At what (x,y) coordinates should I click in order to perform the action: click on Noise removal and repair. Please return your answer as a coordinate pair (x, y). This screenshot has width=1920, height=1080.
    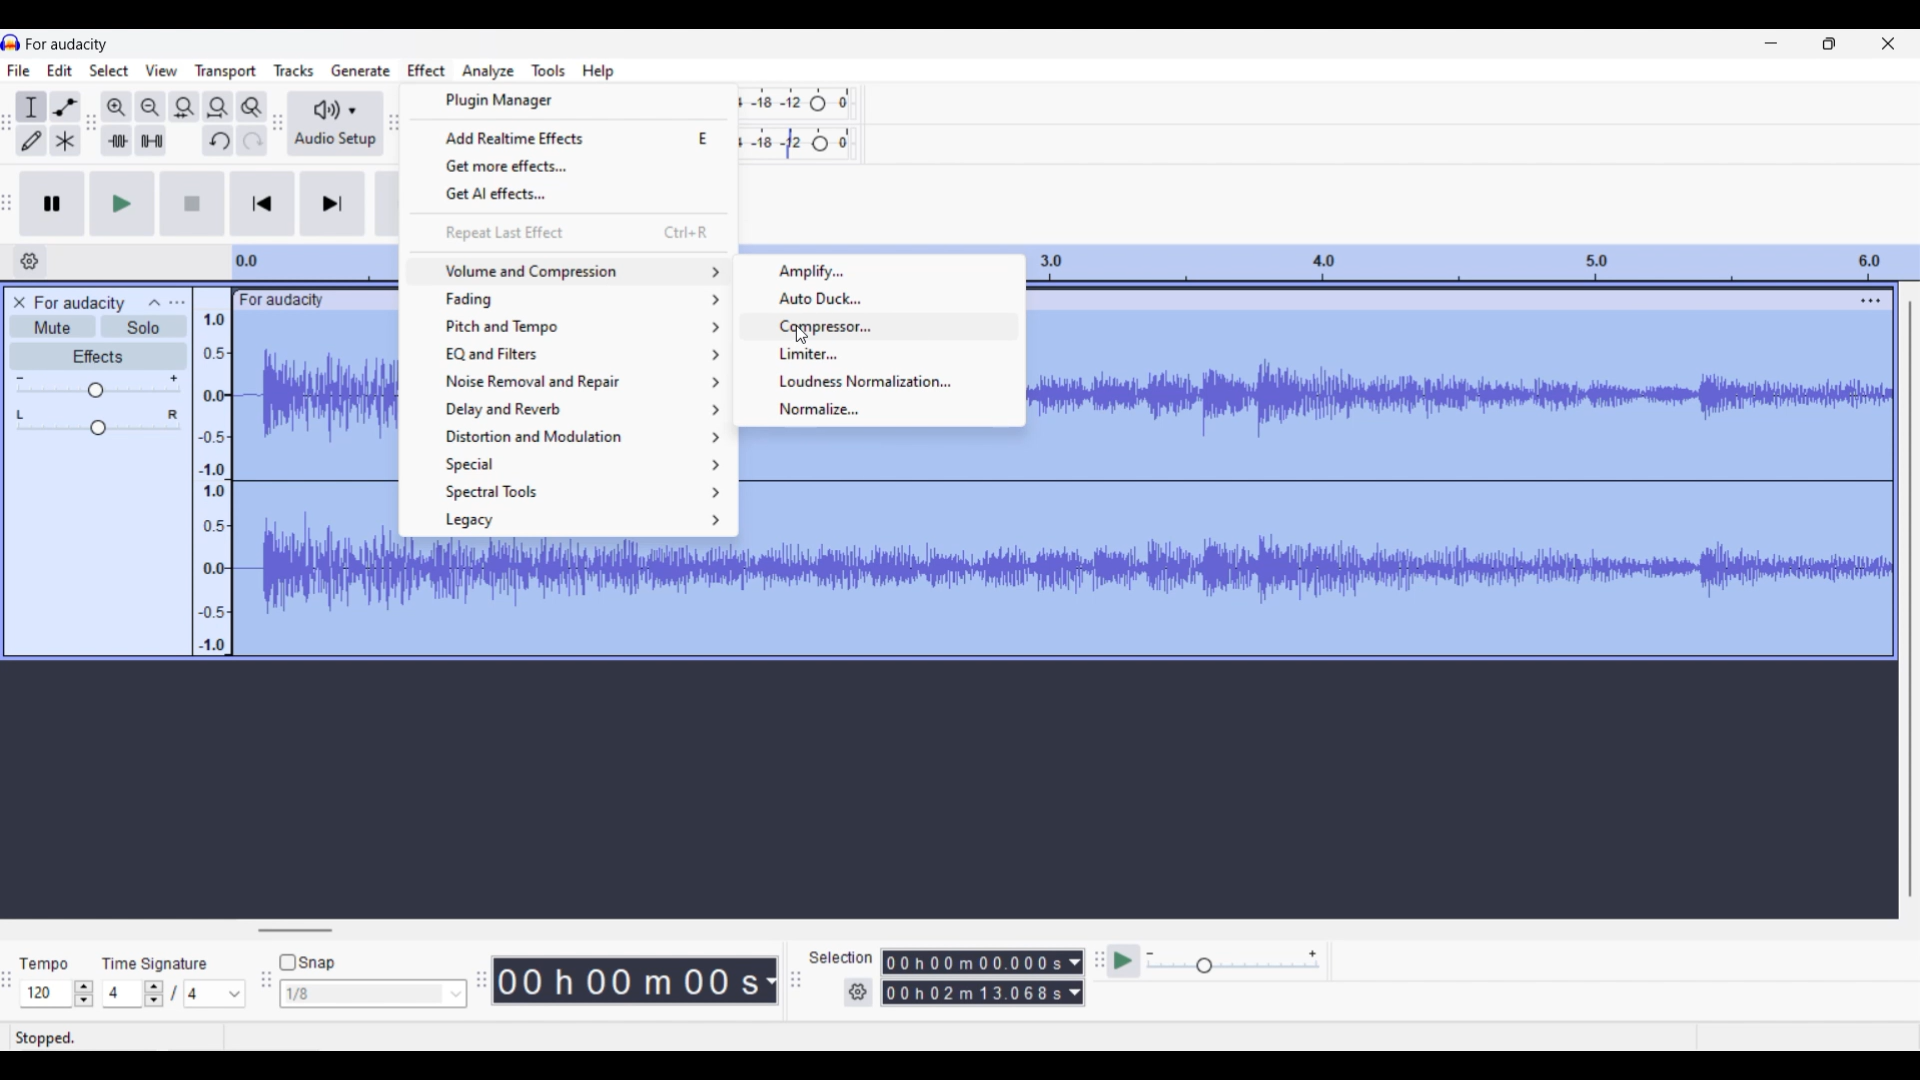
    Looking at the image, I should click on (570, 381).